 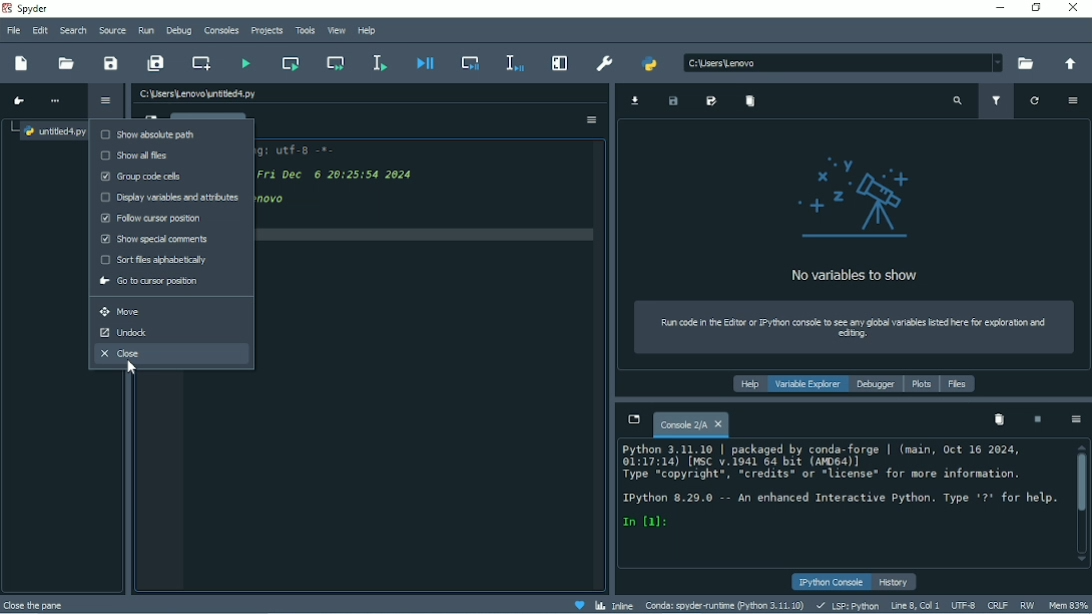 What do you see at coordinates (126, 352) in the screenshot?
I see `Close` at bounding box center [126, 352].